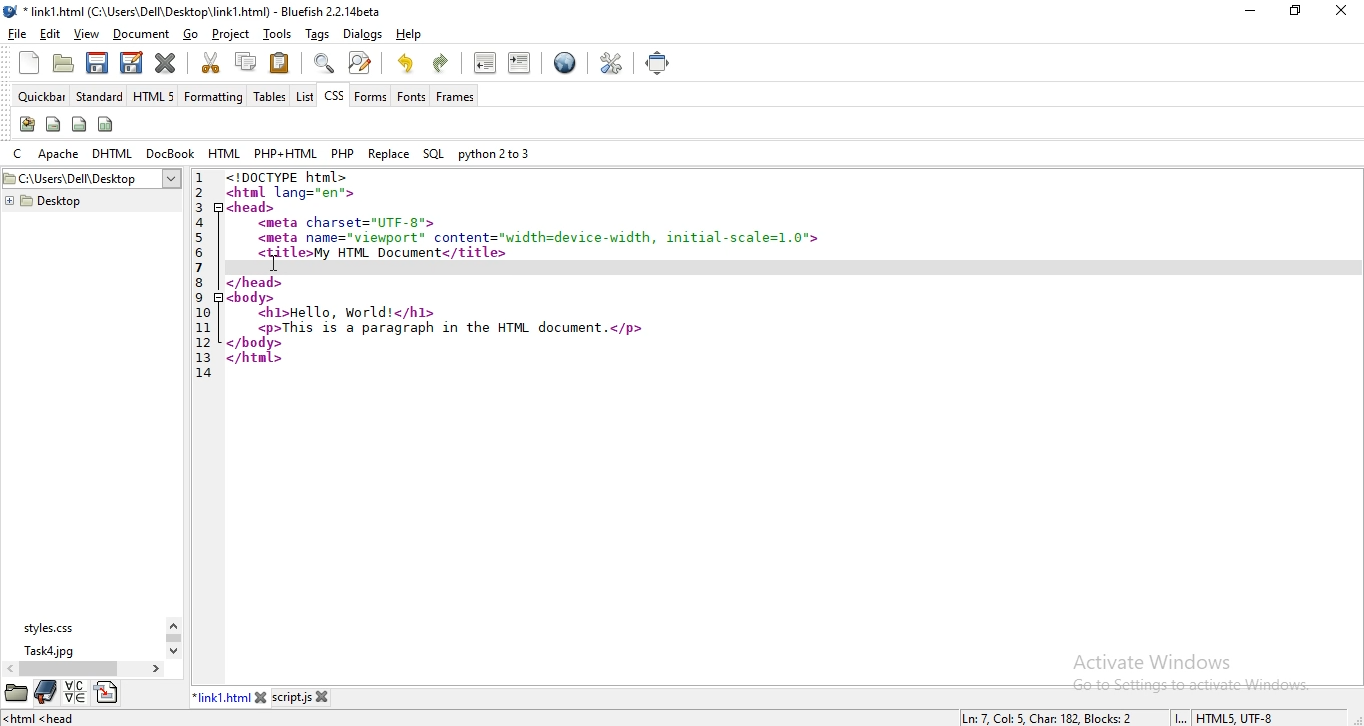  Describe the element at coordinates (281, 63) in the screenshot. I see `paste` at that location.